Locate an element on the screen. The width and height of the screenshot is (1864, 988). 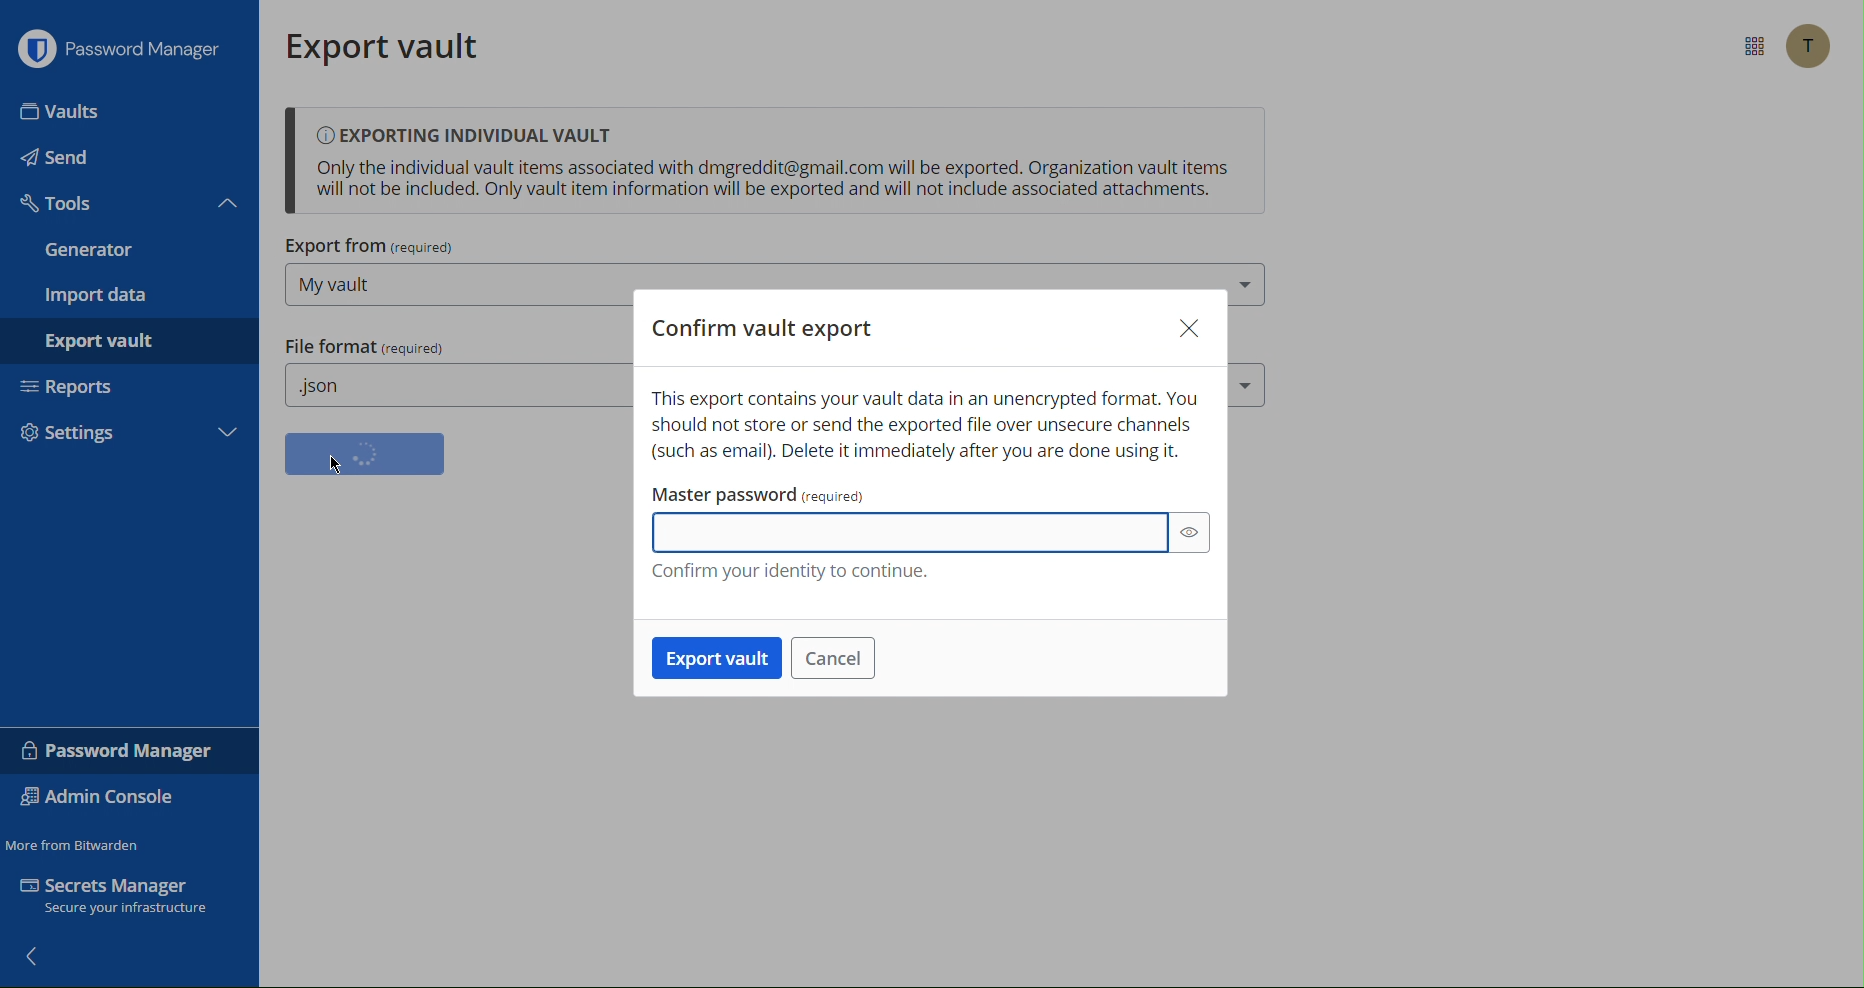
Account is located at coordinates (1810, 47).